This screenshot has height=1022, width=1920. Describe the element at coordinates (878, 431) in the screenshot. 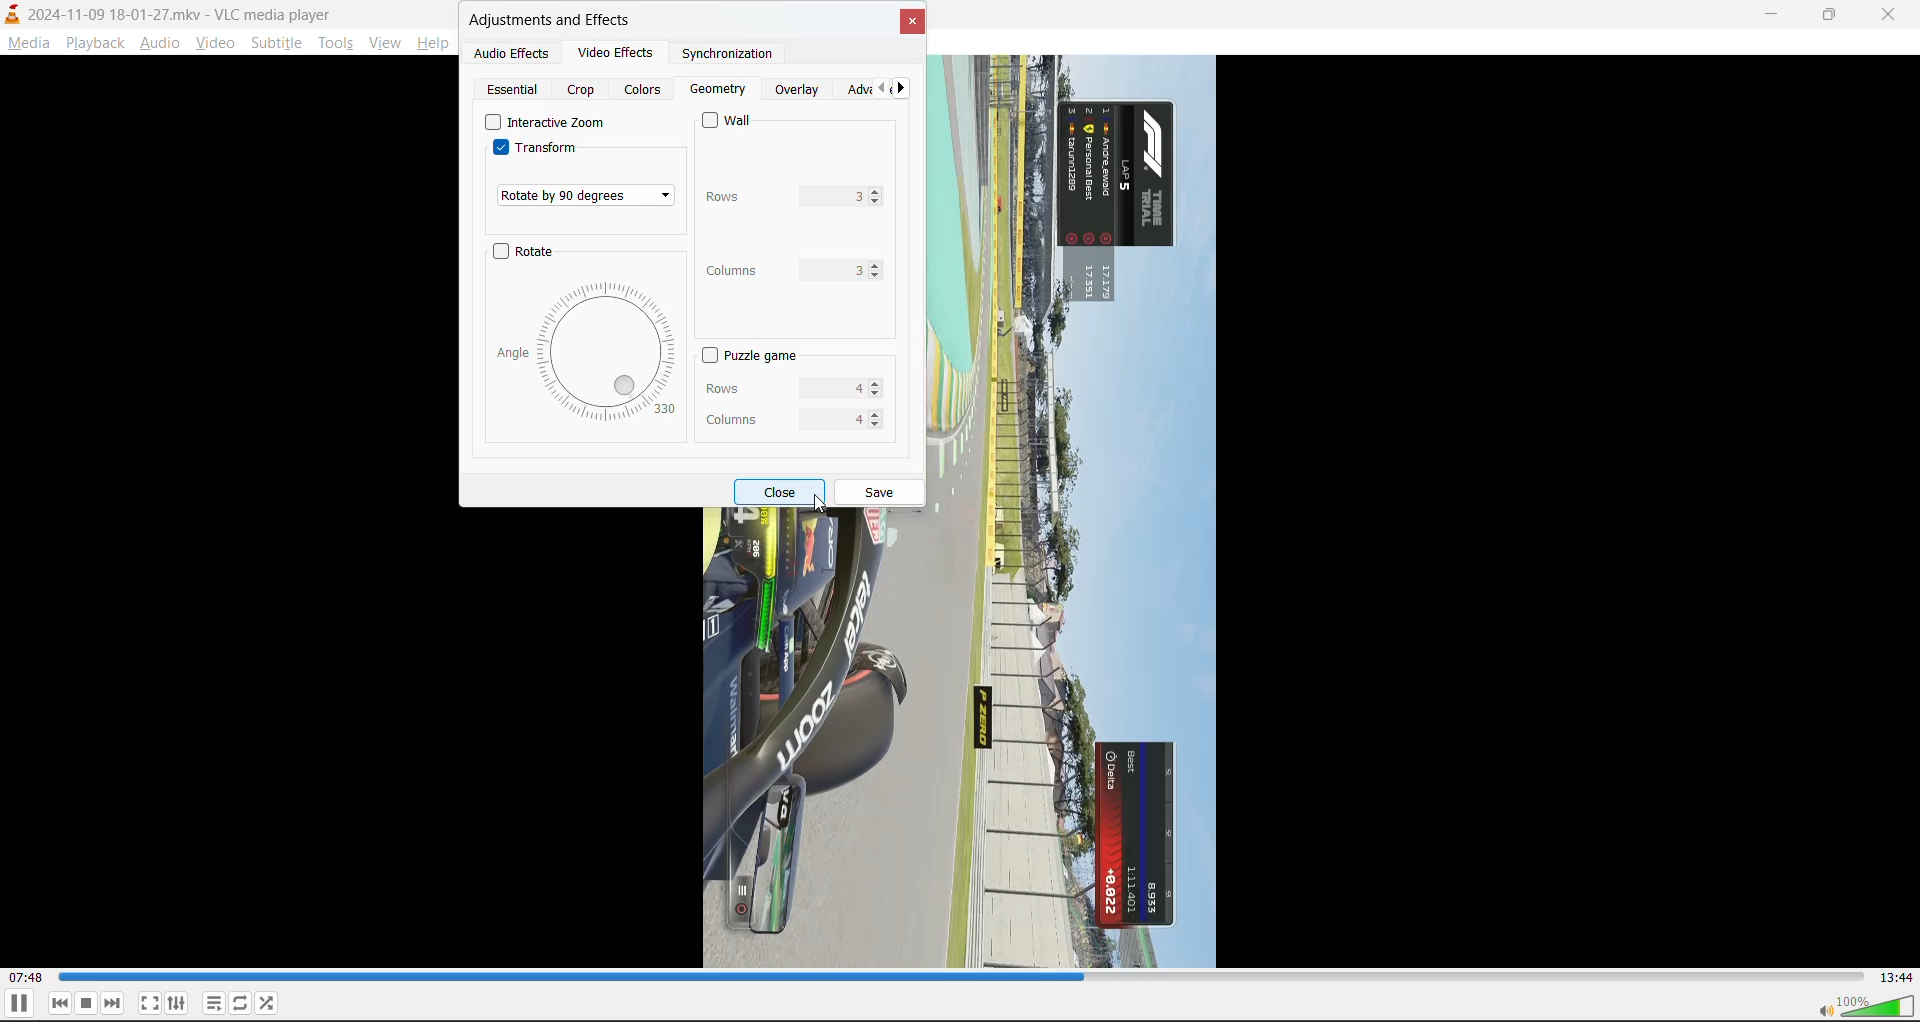

I see `Decrease` at that location.